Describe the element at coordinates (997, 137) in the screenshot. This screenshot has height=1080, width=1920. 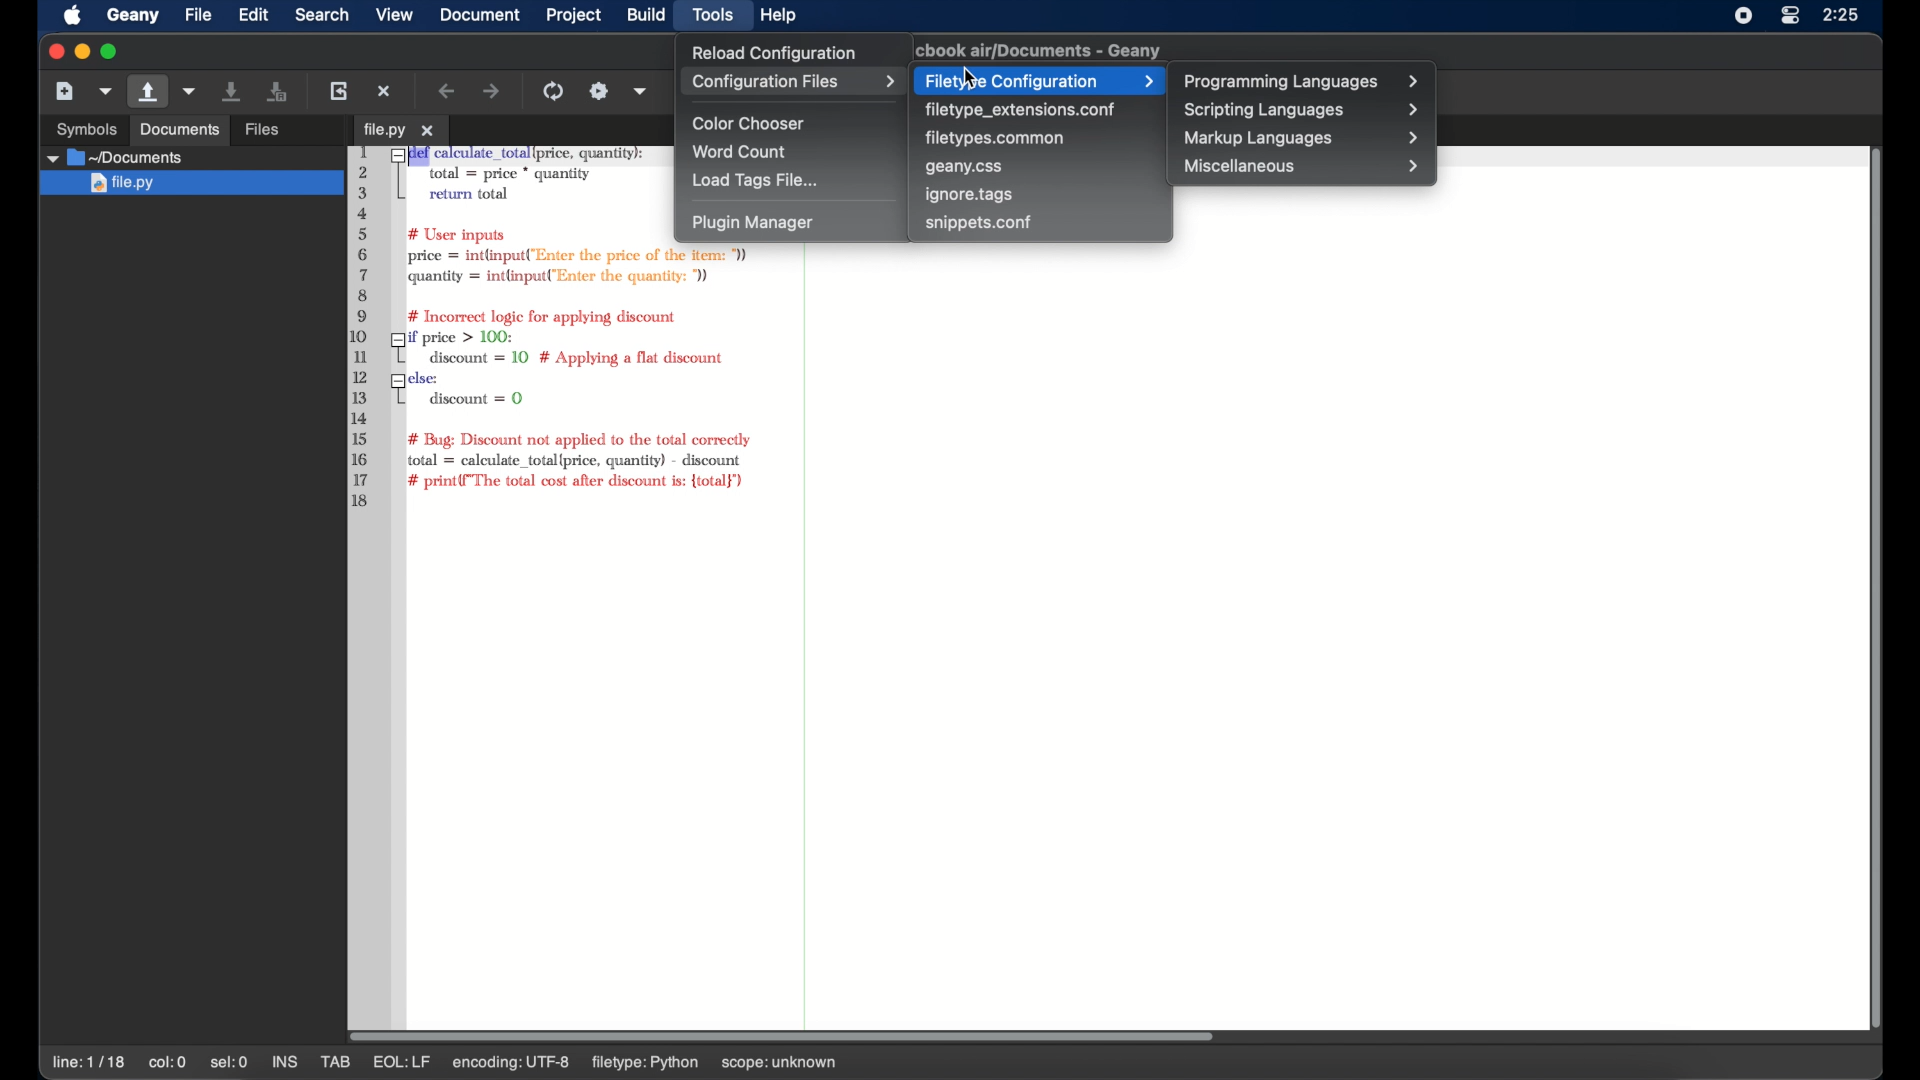
I see `filetypes.common` at that location.